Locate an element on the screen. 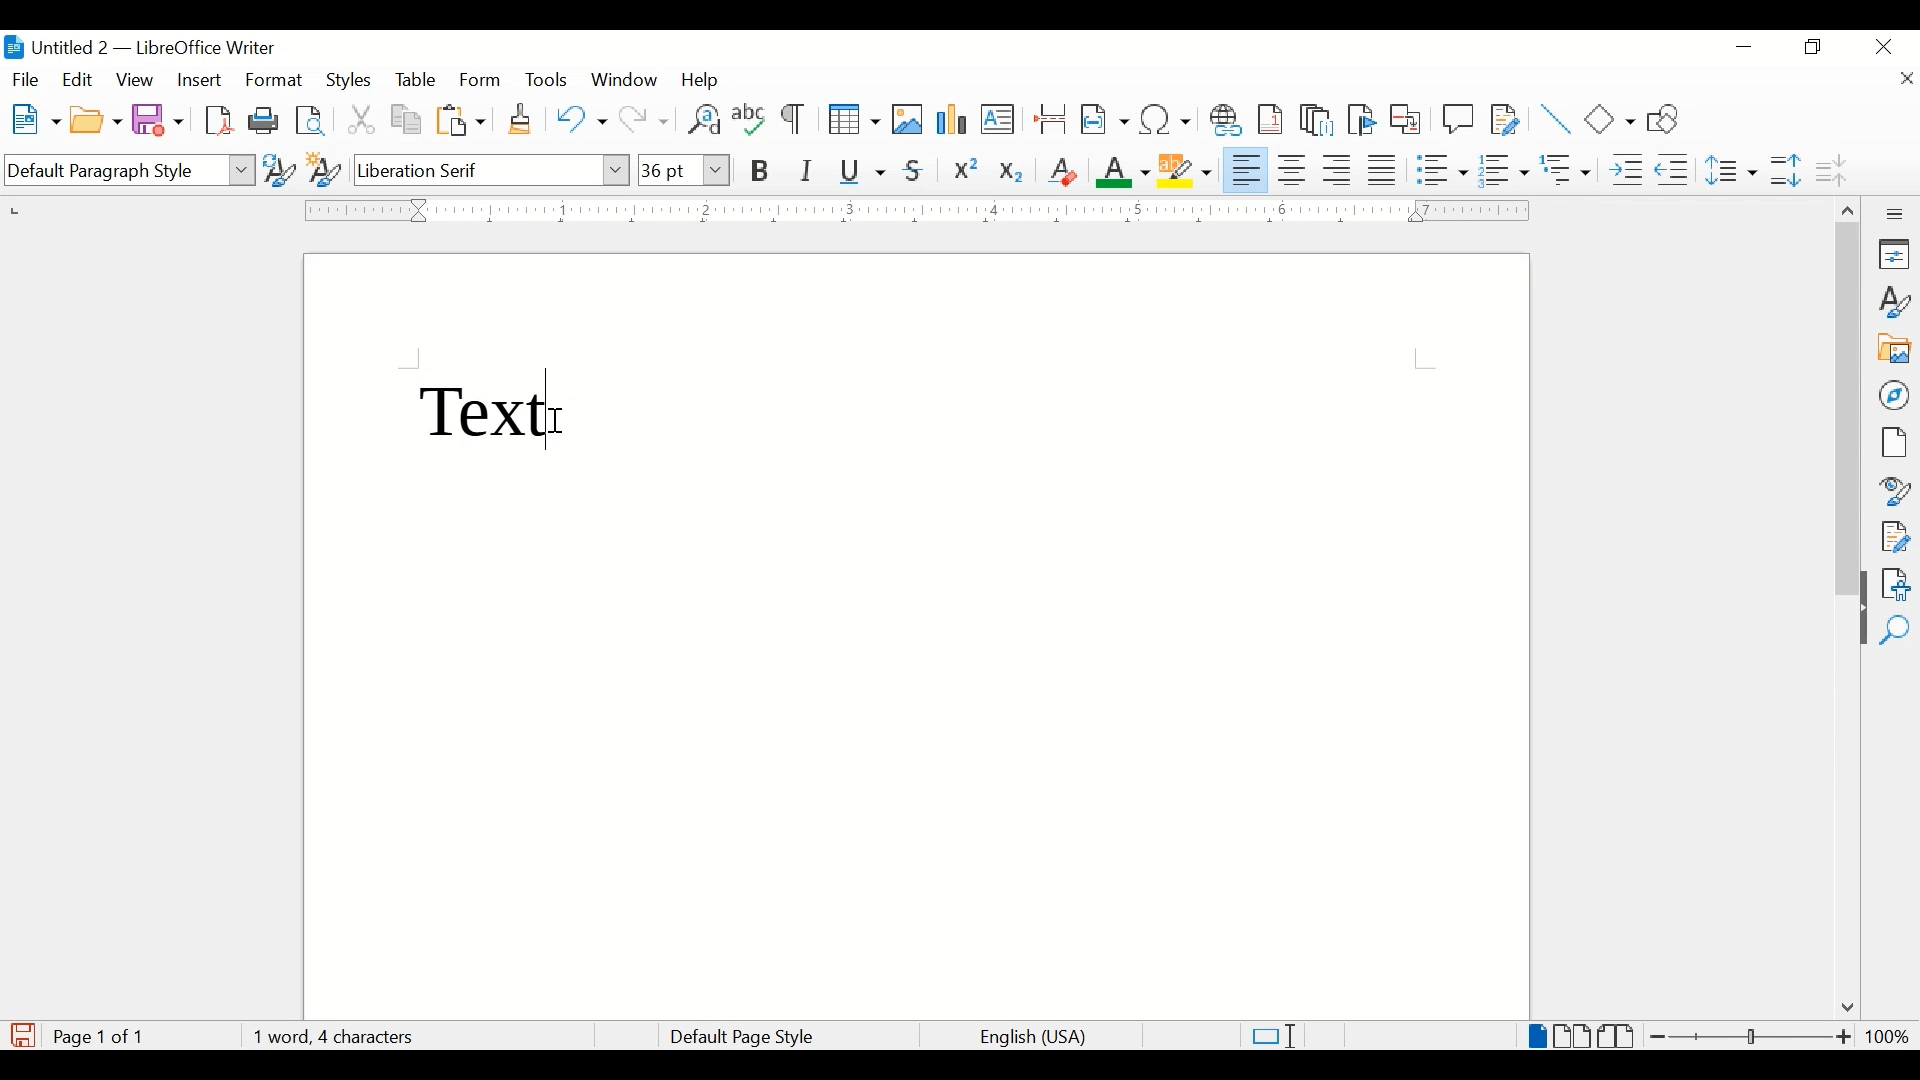 This screenshot has height=1080, width=1920. decrease paragraph spacing is located at coordinates (1830, 169).